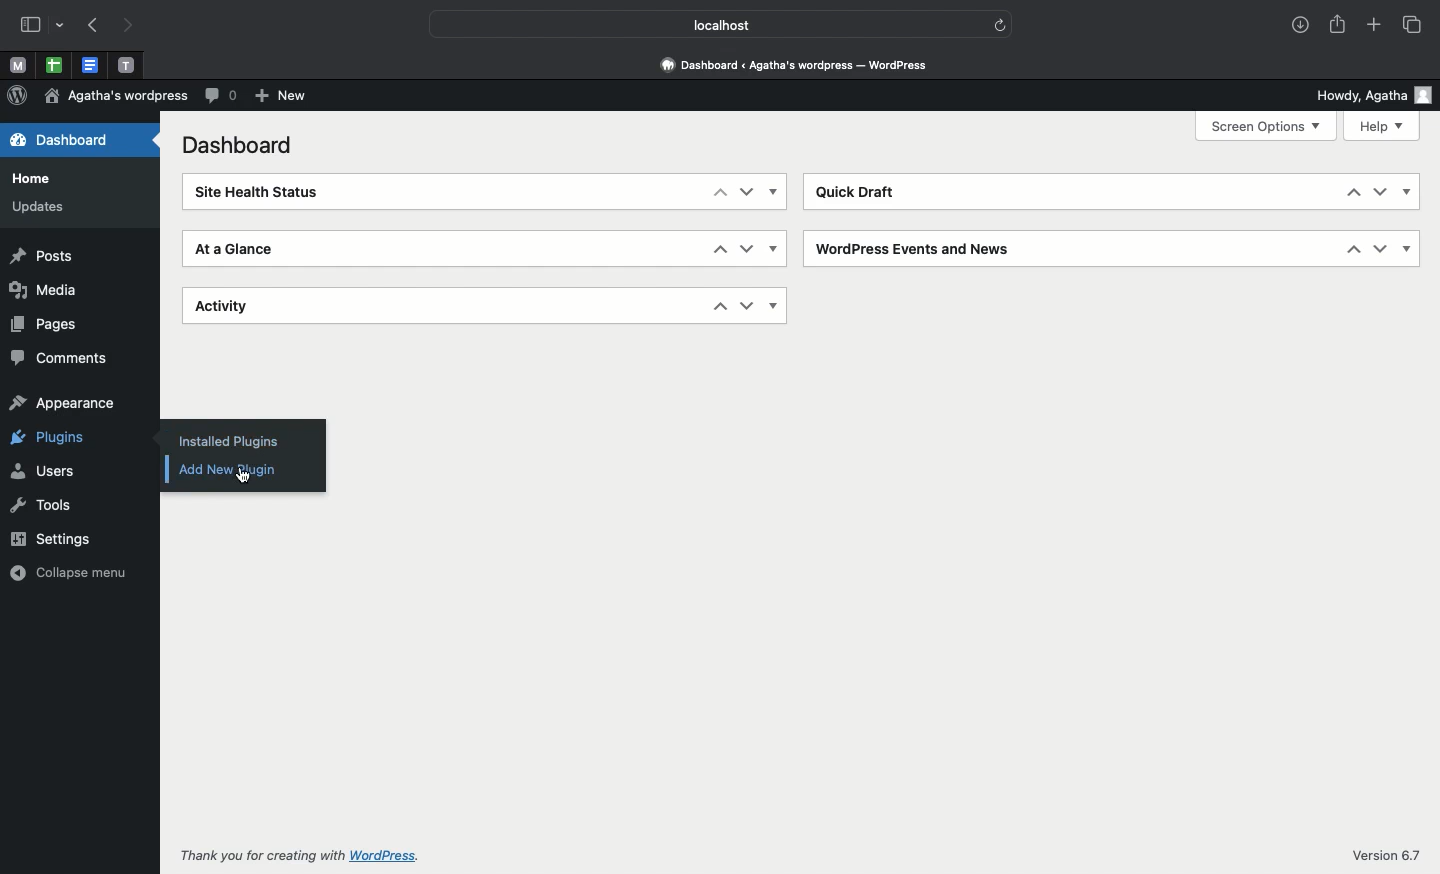 Image resolution: width=1440 pixels, height=874 pixels. I want to click on Pages, so click(45, 324).